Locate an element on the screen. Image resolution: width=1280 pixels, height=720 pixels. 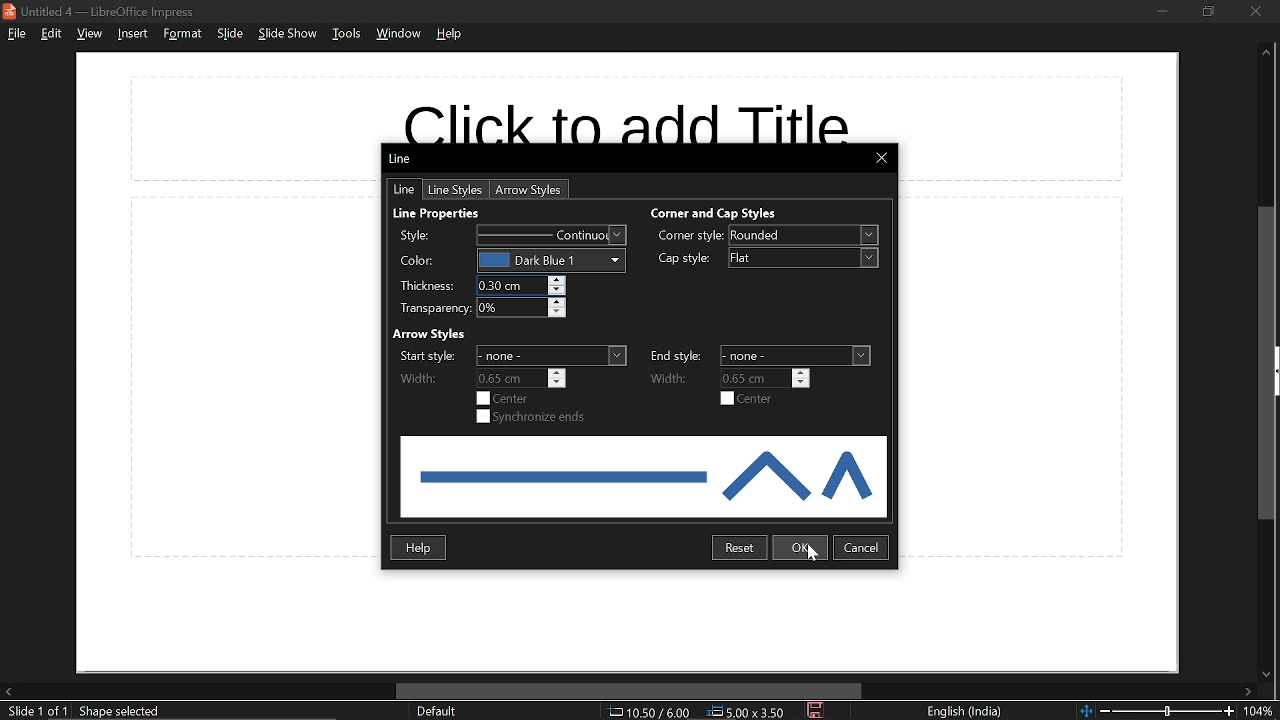
end style is located at coordinates (796, 355).